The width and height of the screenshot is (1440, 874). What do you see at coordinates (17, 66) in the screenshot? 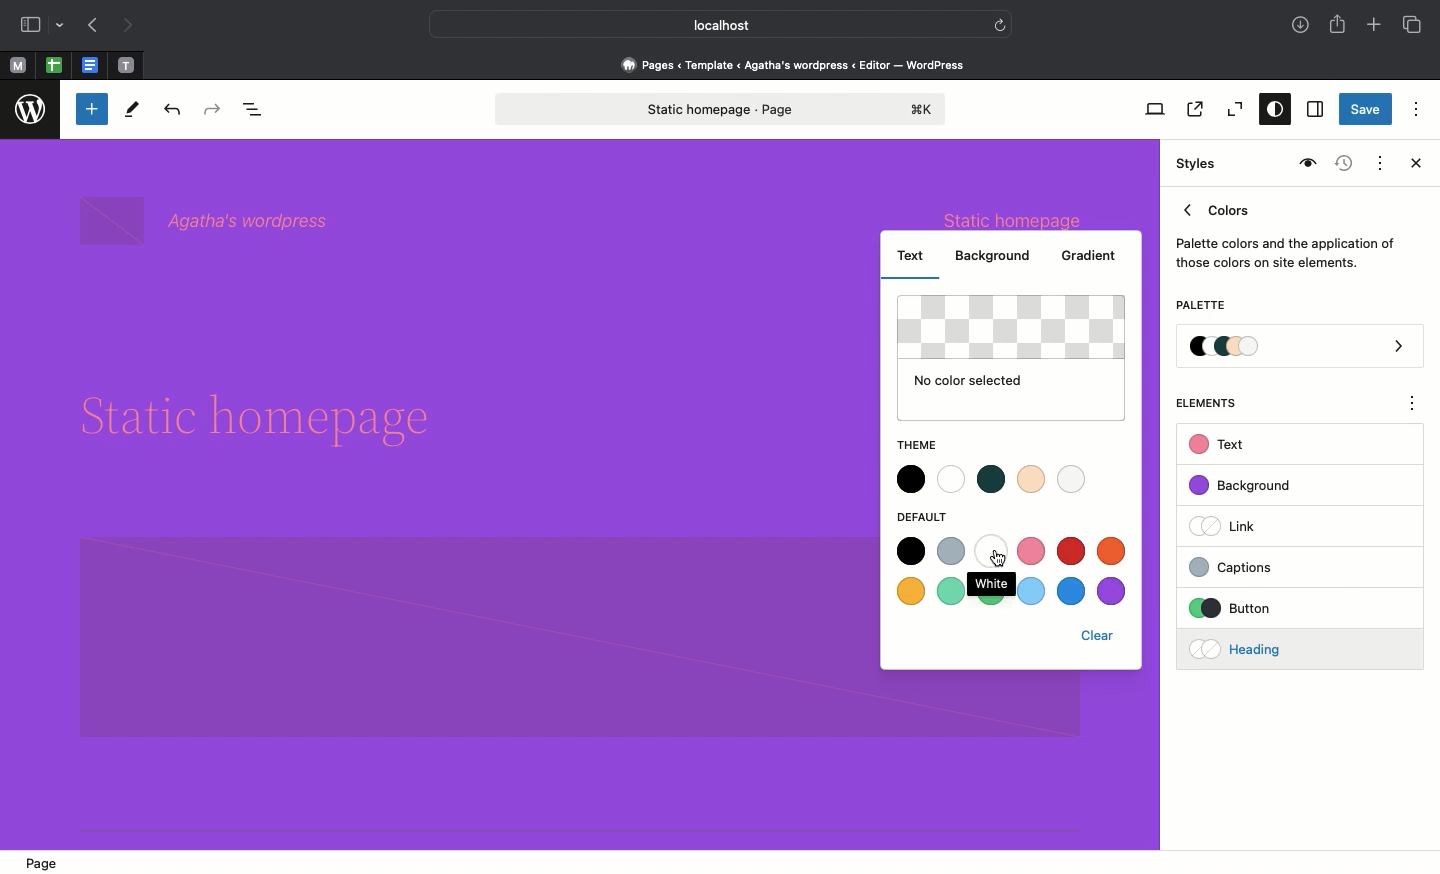
I see `Pinned tab` at bounding box center [17, 66].